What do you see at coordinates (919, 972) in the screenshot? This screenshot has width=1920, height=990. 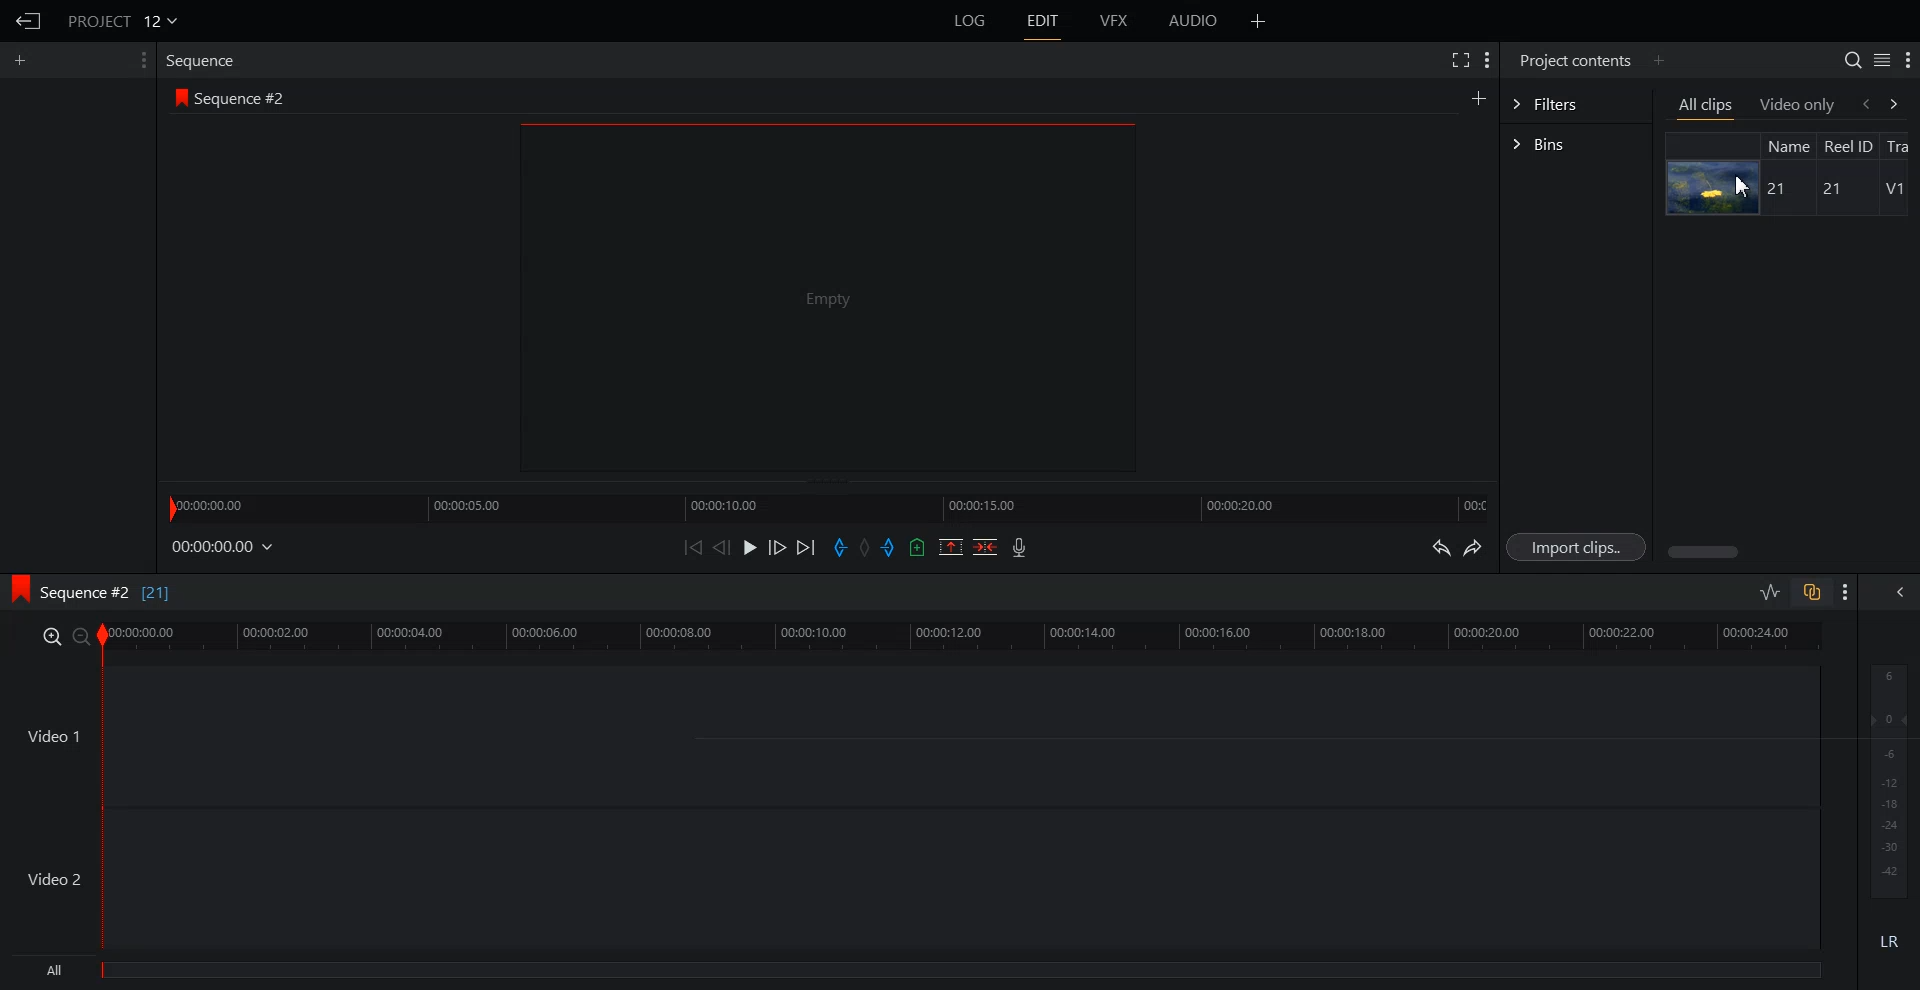 I see `All` at bounding box center [919, 972].